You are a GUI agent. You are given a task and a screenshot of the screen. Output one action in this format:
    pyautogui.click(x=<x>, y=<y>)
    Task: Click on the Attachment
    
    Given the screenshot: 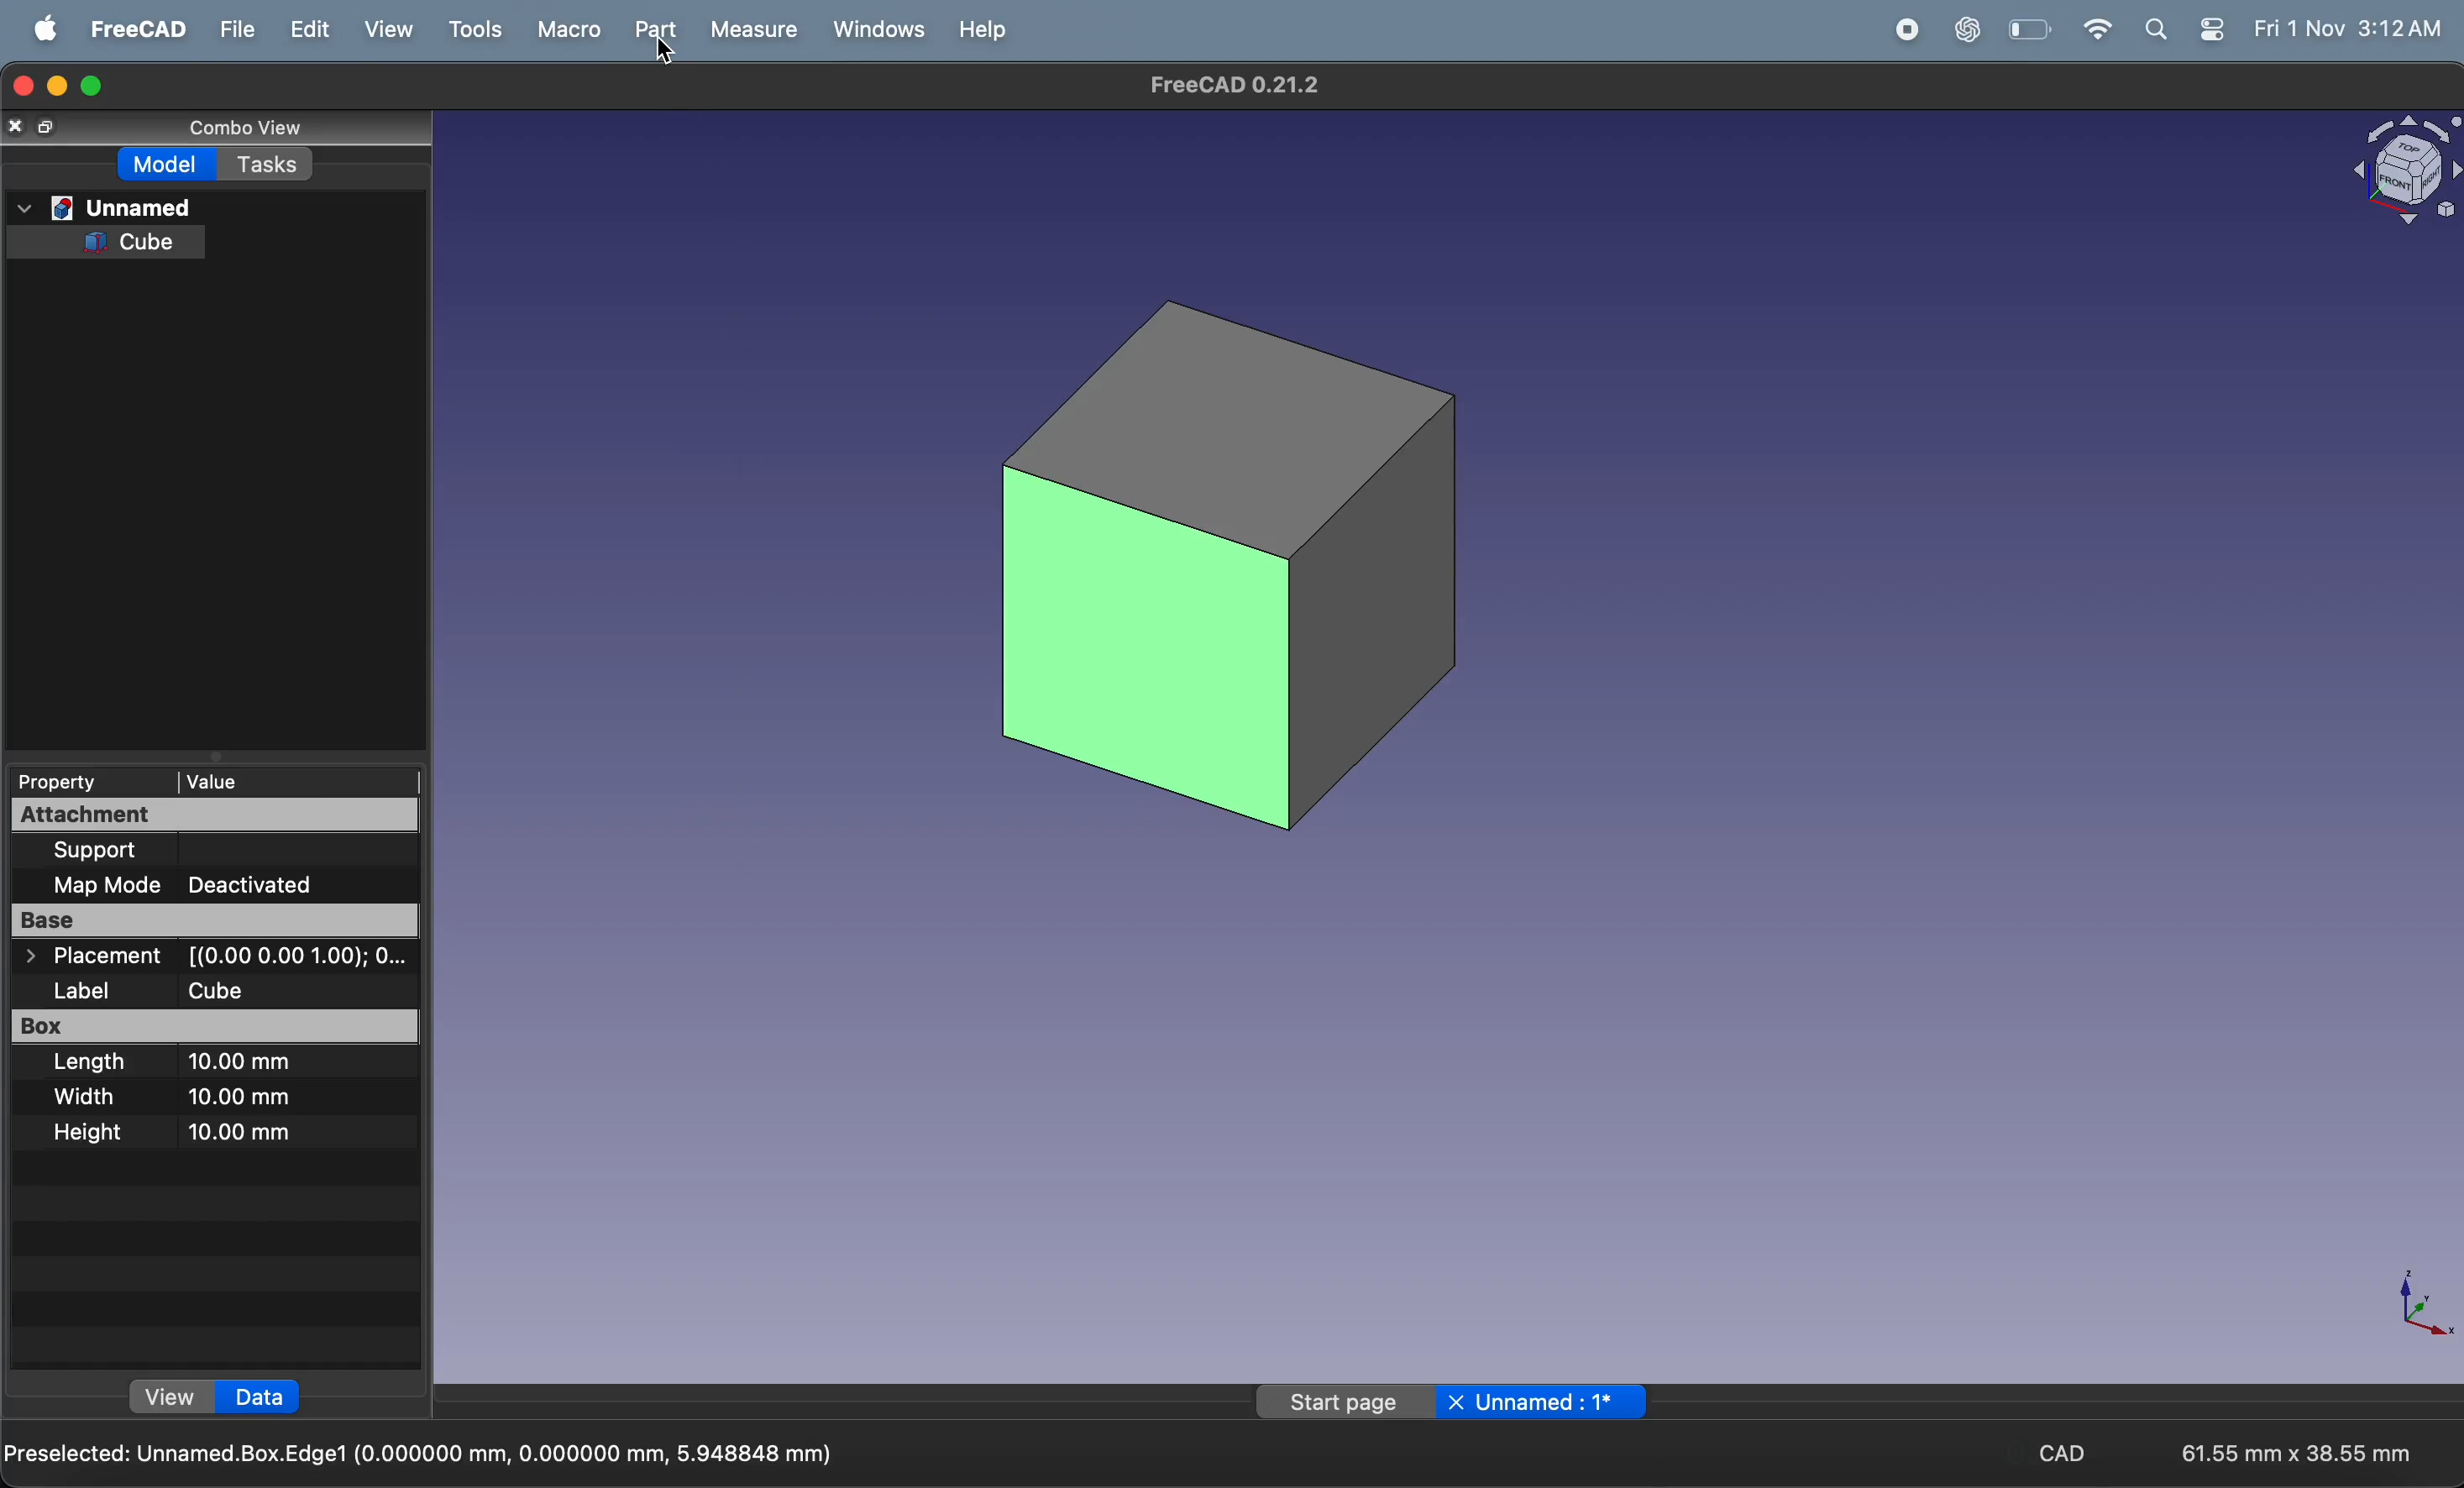 What is the action you would take?
    pyautogui.click(x=212, y=815)
    